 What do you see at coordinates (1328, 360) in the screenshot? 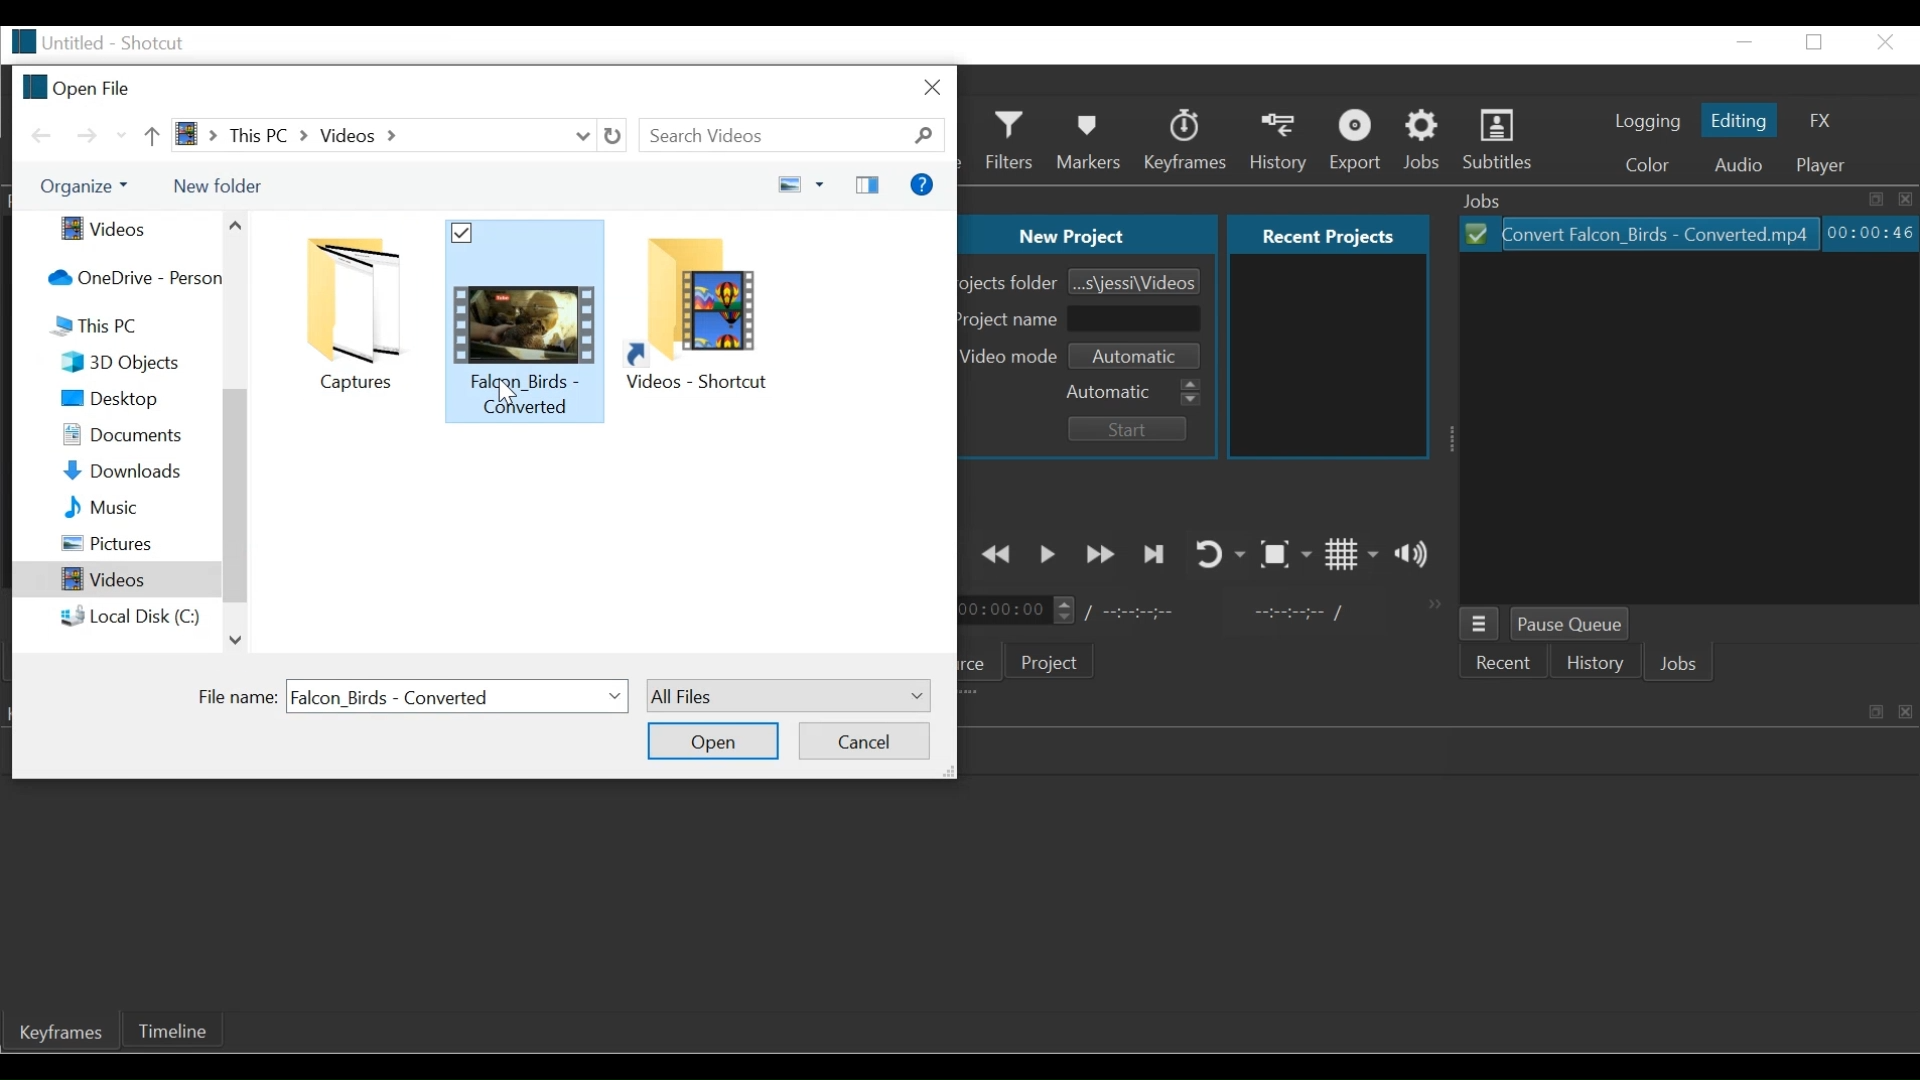
I see `Recent projects` at bounding box center [1328, 360].